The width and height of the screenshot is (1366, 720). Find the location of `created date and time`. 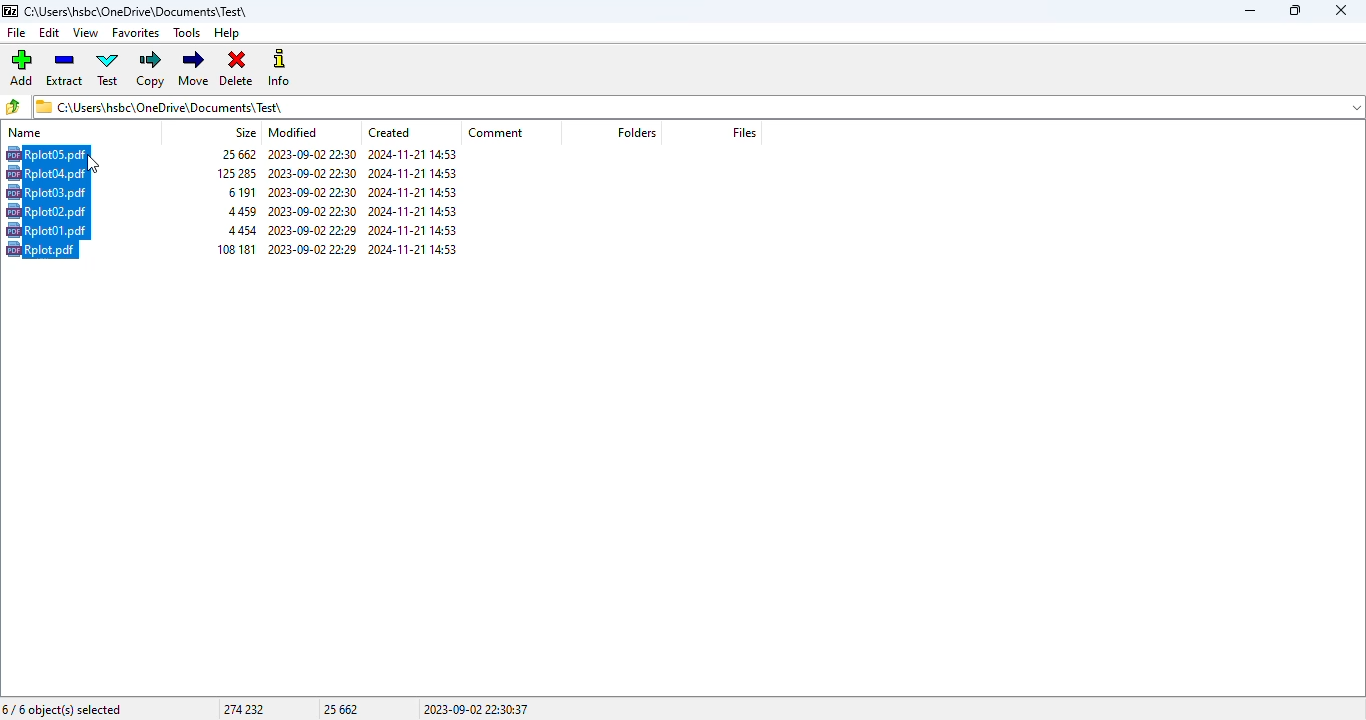

created date and time is located at coordinates (412, 154).